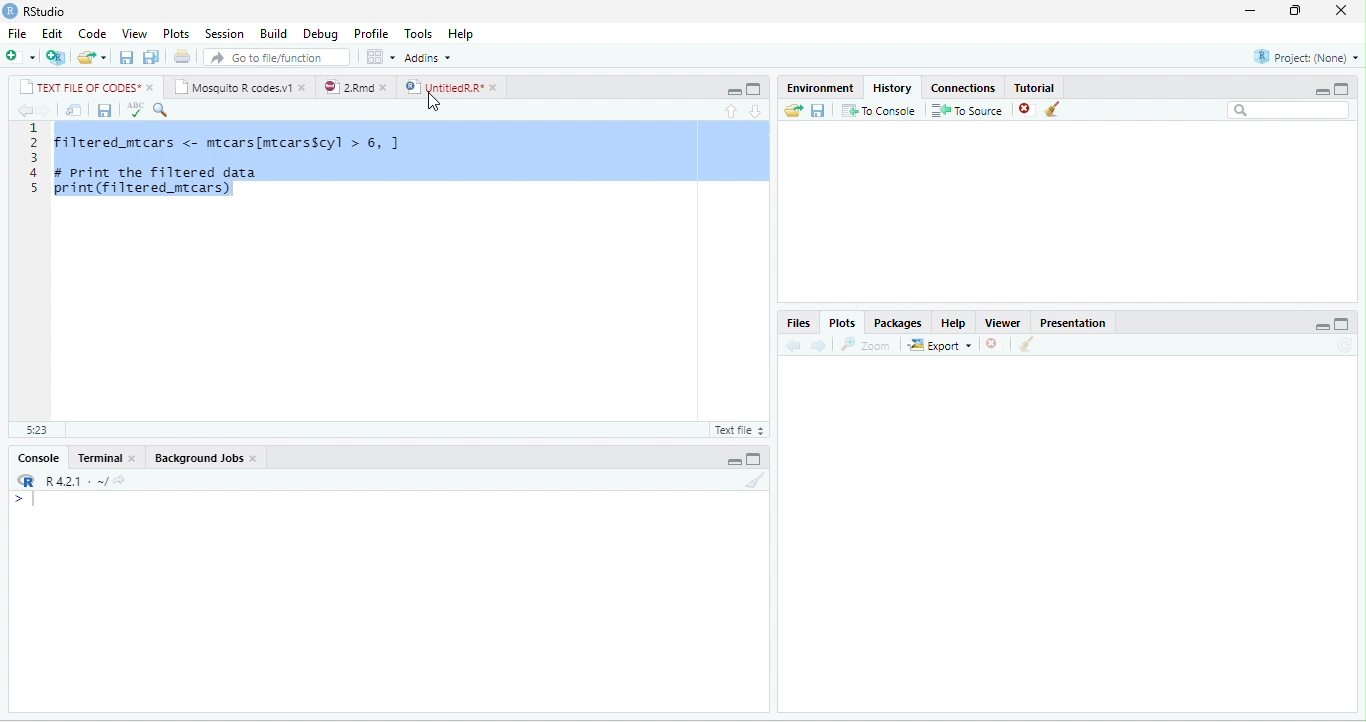 The image size is (1366, 722). What do you see at coordinates (97, 457) in the screenshot?
I see `Terminal` at bounding box center [97, 457].